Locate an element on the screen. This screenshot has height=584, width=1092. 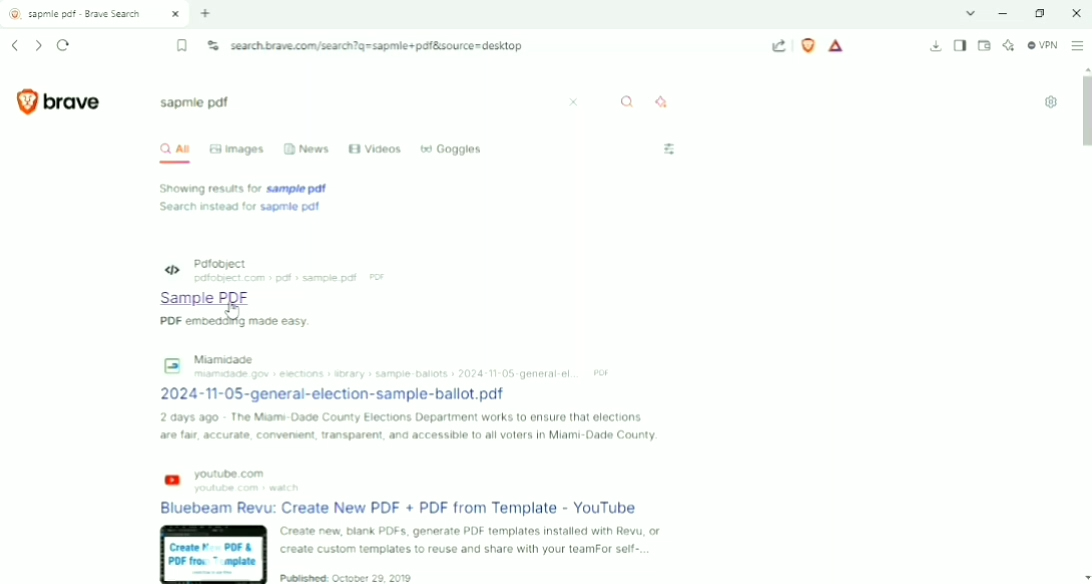
Sample PDF is located at coordinates (190, 298).